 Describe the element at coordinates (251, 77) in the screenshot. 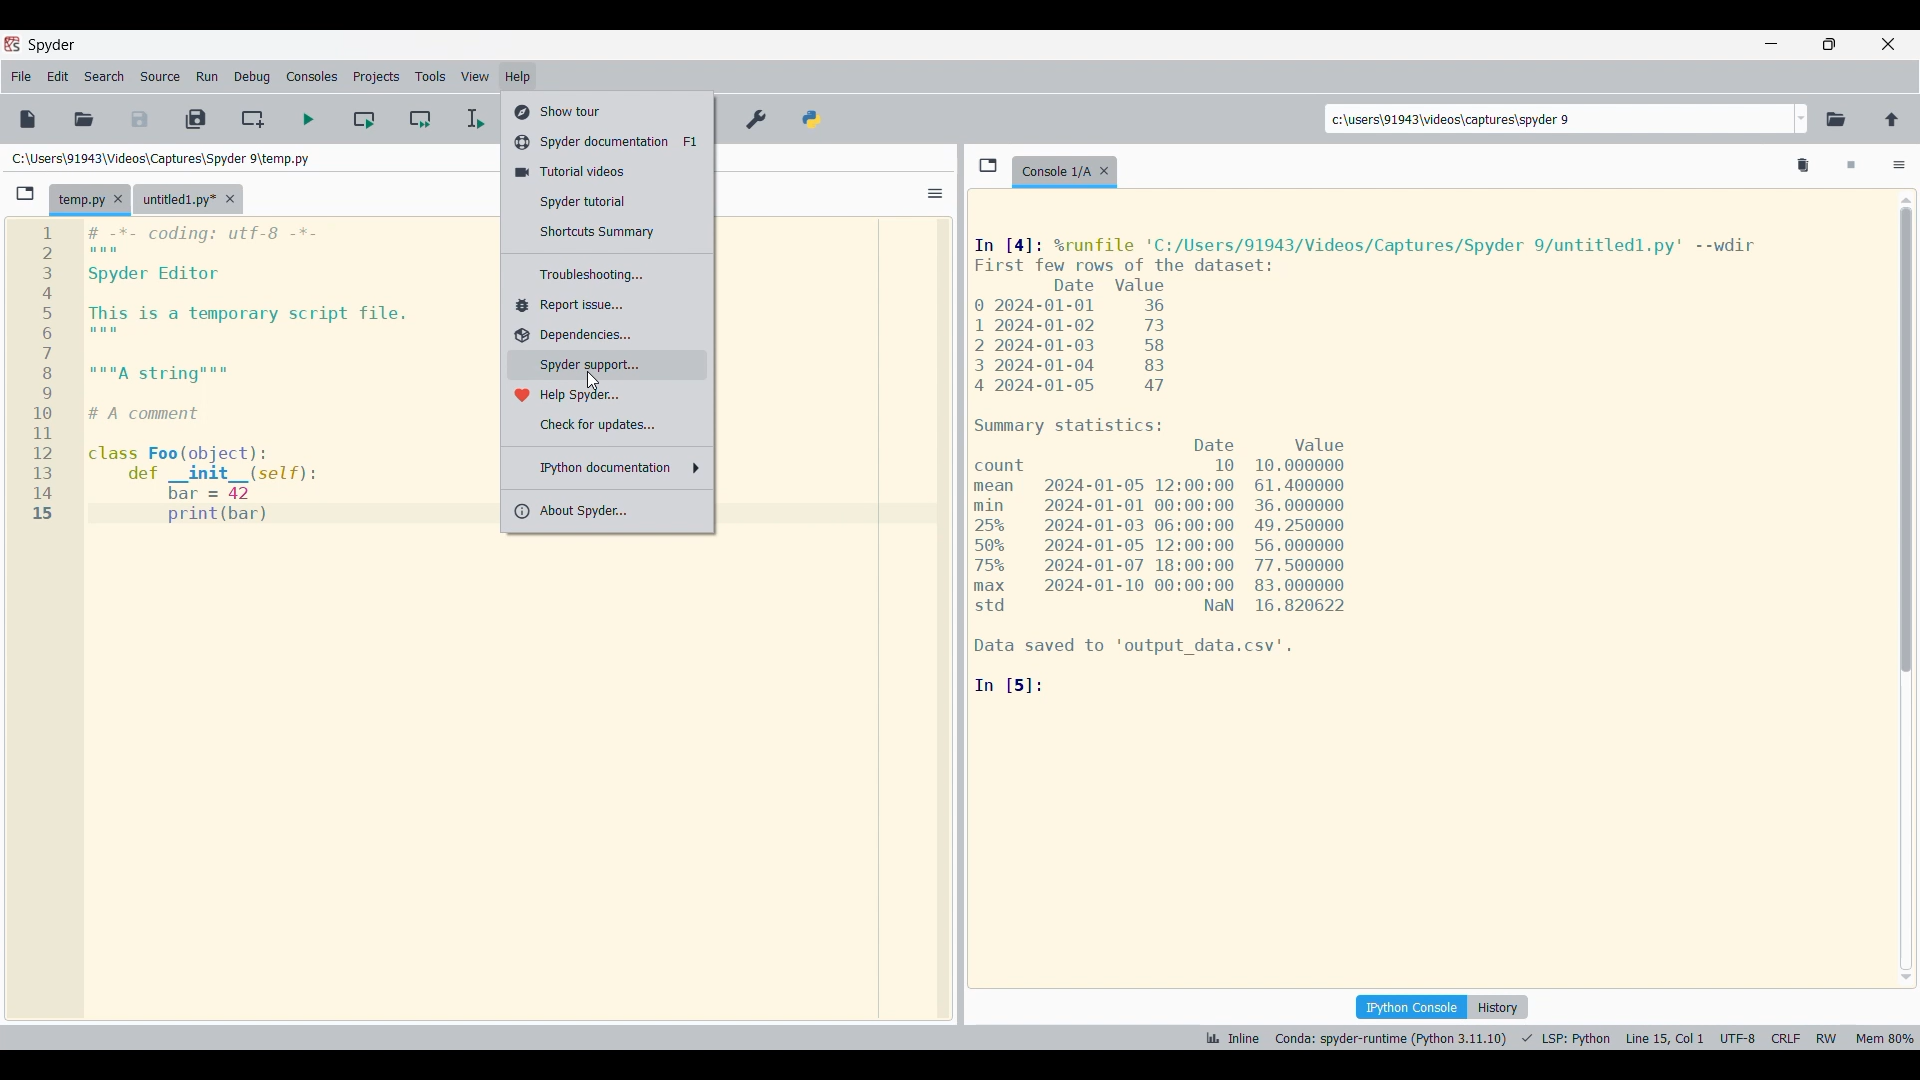

I see `Debug menu` at that location.